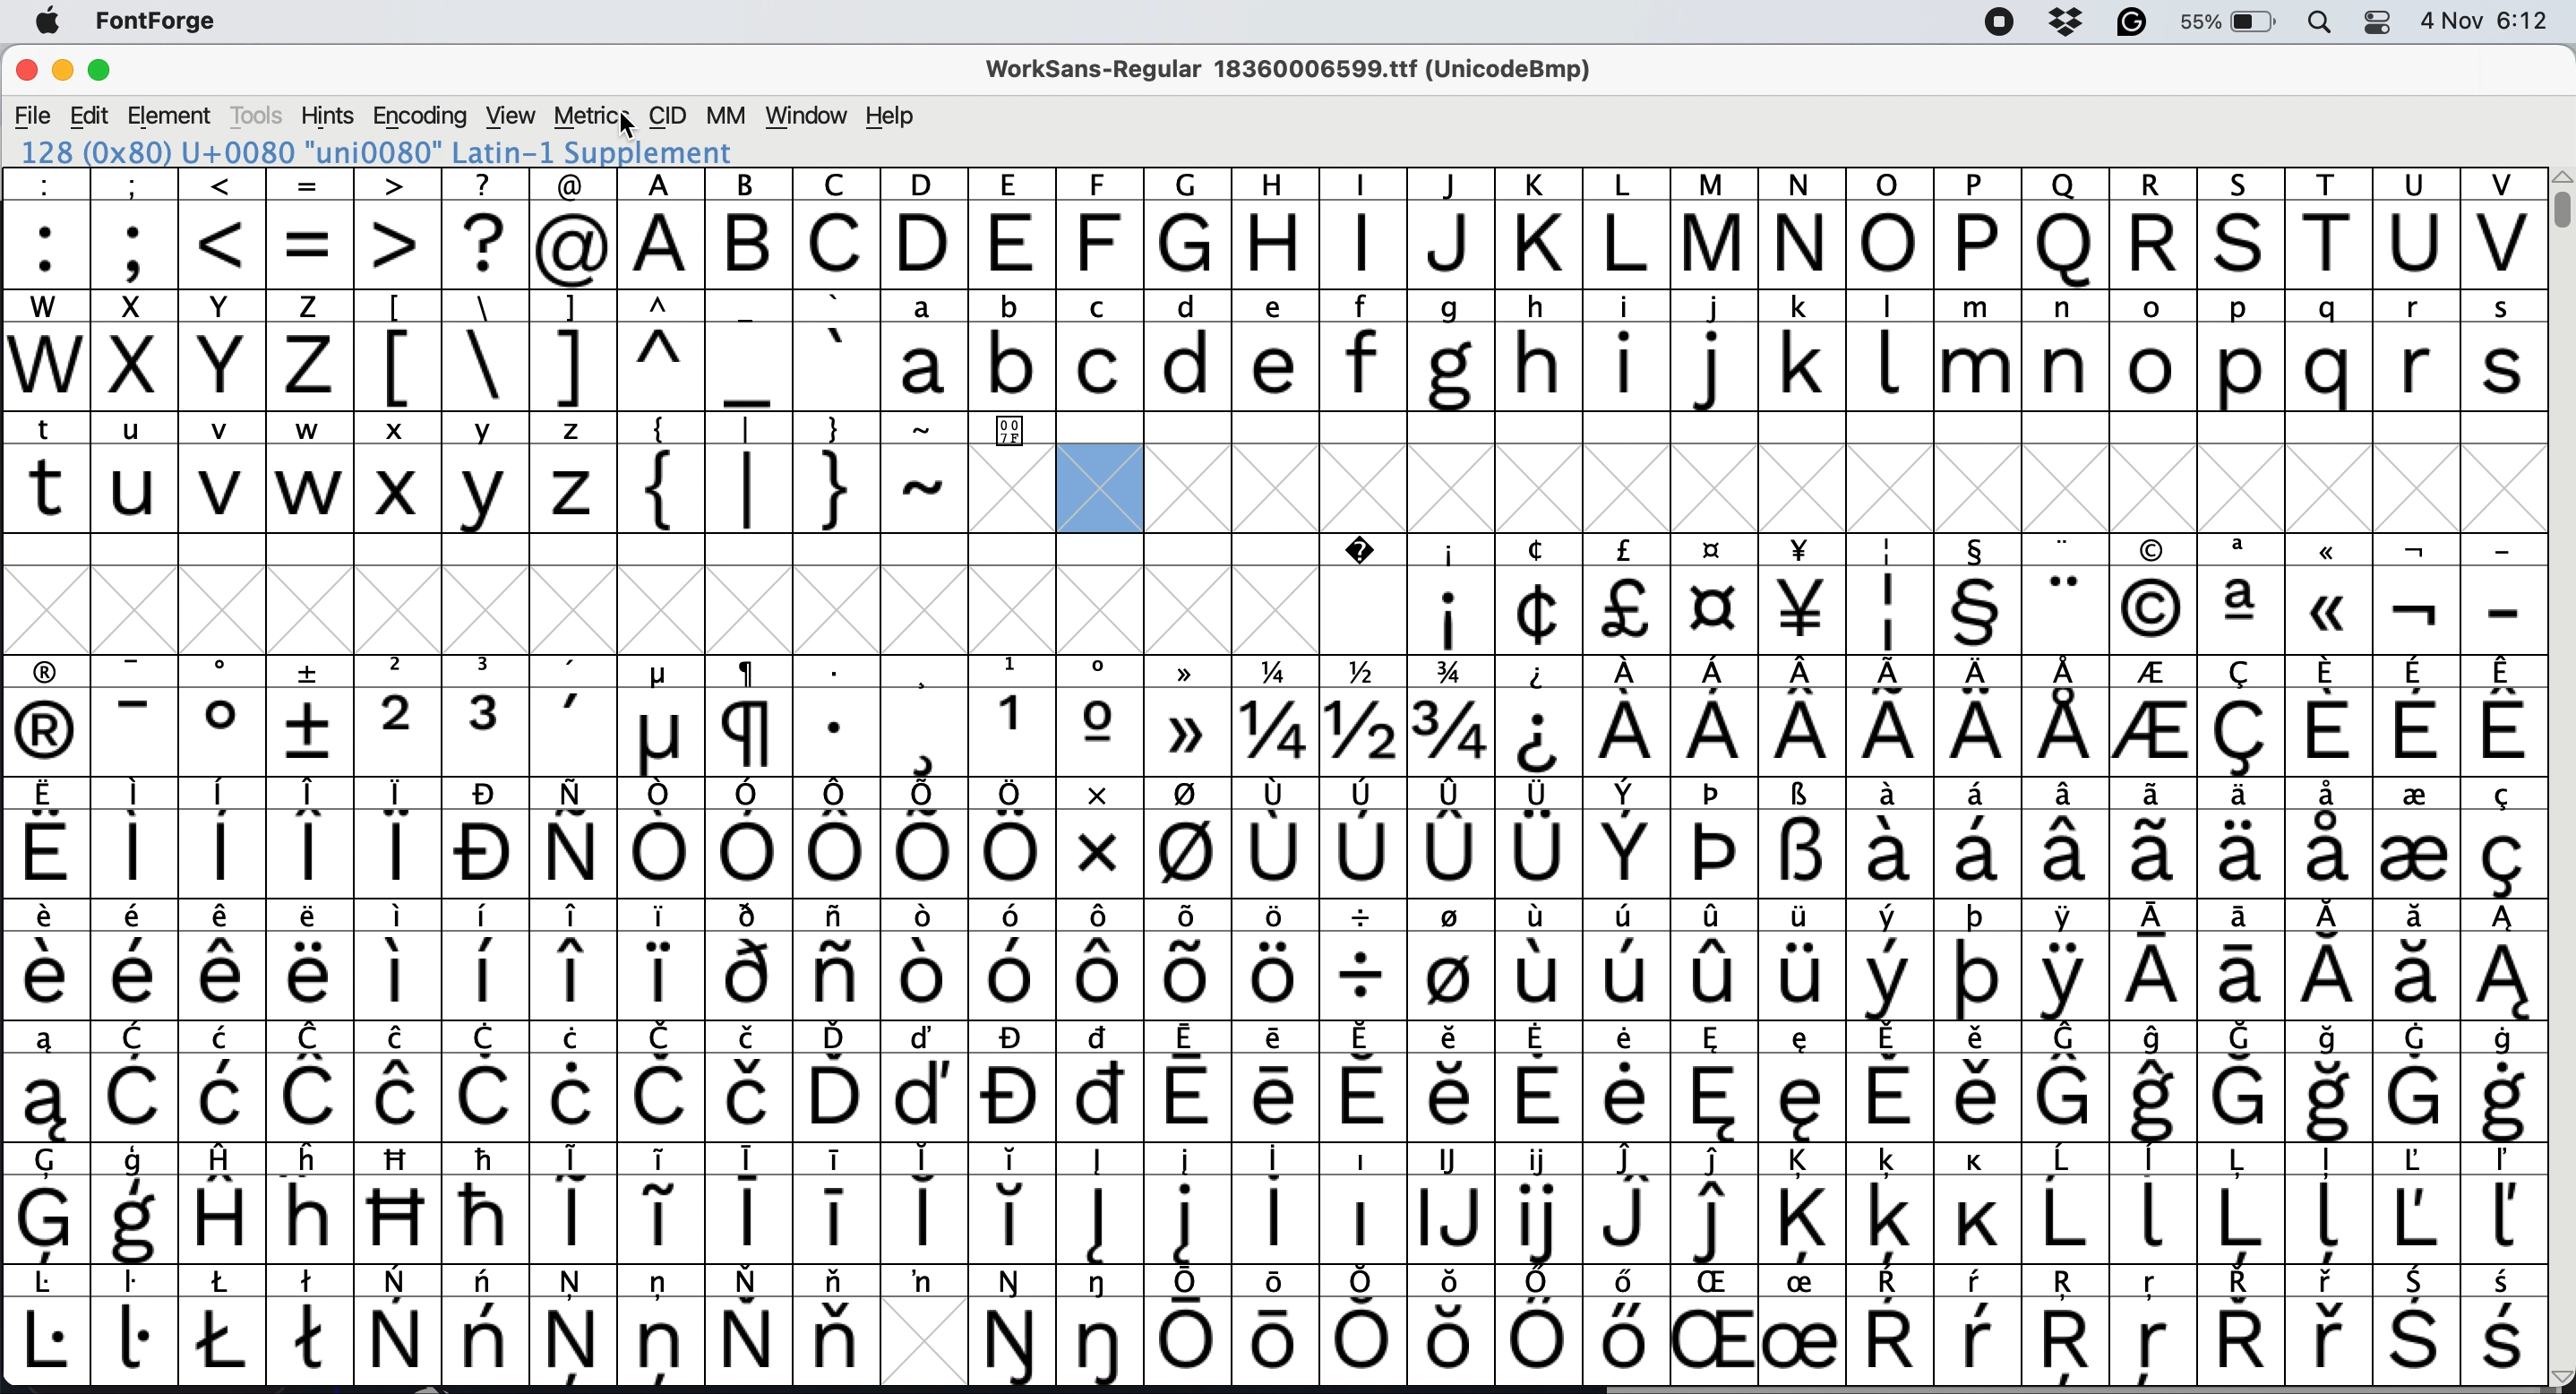 This screenshot has width=2576, height=1394. Describe the element at coordinates (1711, 363) in the screenshot. I see `lowercase letters` at that location.